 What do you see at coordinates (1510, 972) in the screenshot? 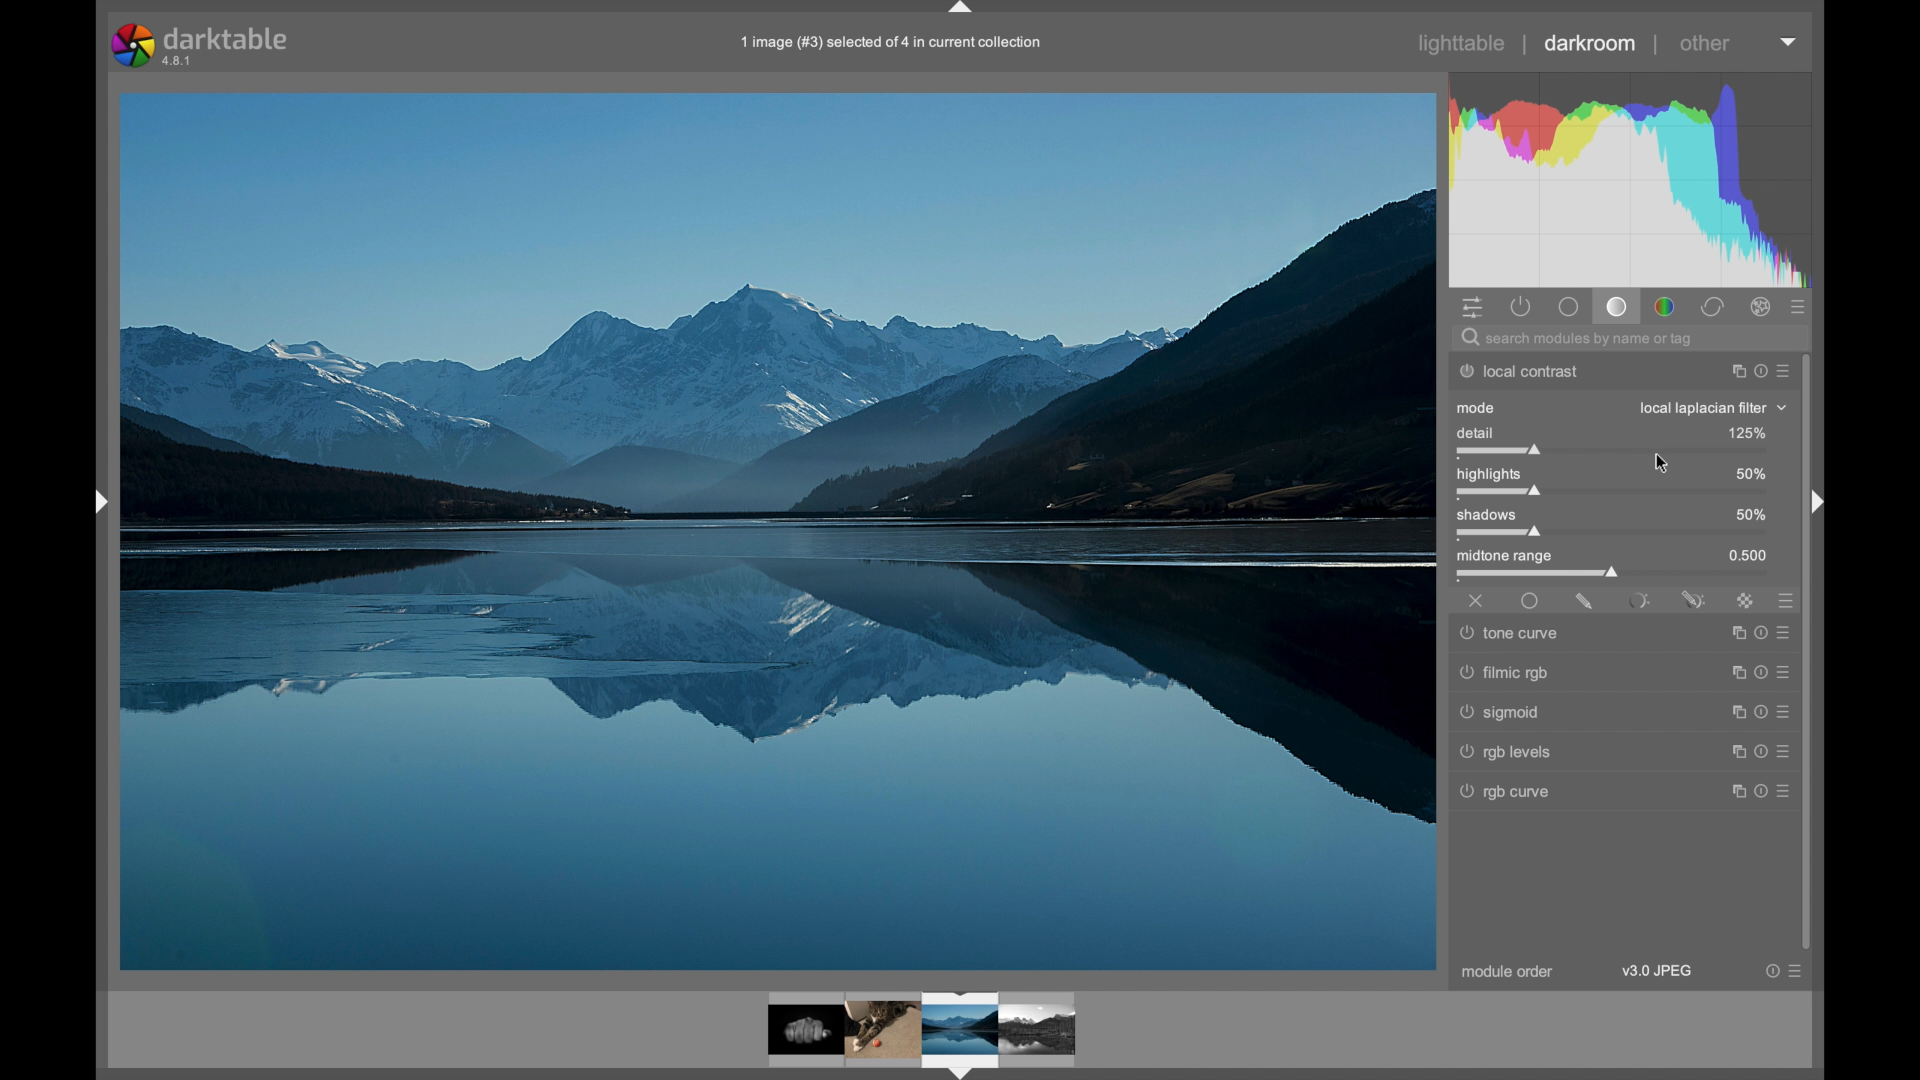
I see `module order` at bounding box center [1510, 972].